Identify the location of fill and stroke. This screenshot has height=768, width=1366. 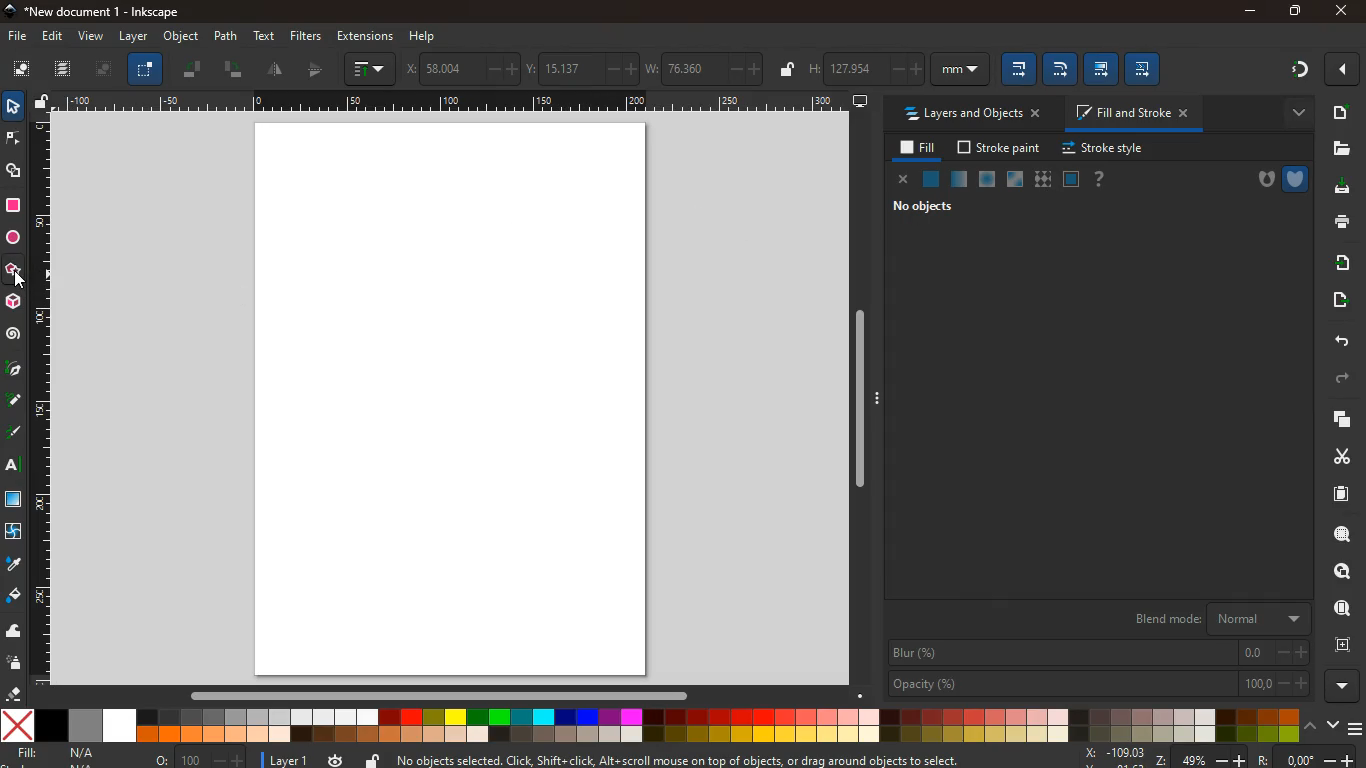
(1128, 115).